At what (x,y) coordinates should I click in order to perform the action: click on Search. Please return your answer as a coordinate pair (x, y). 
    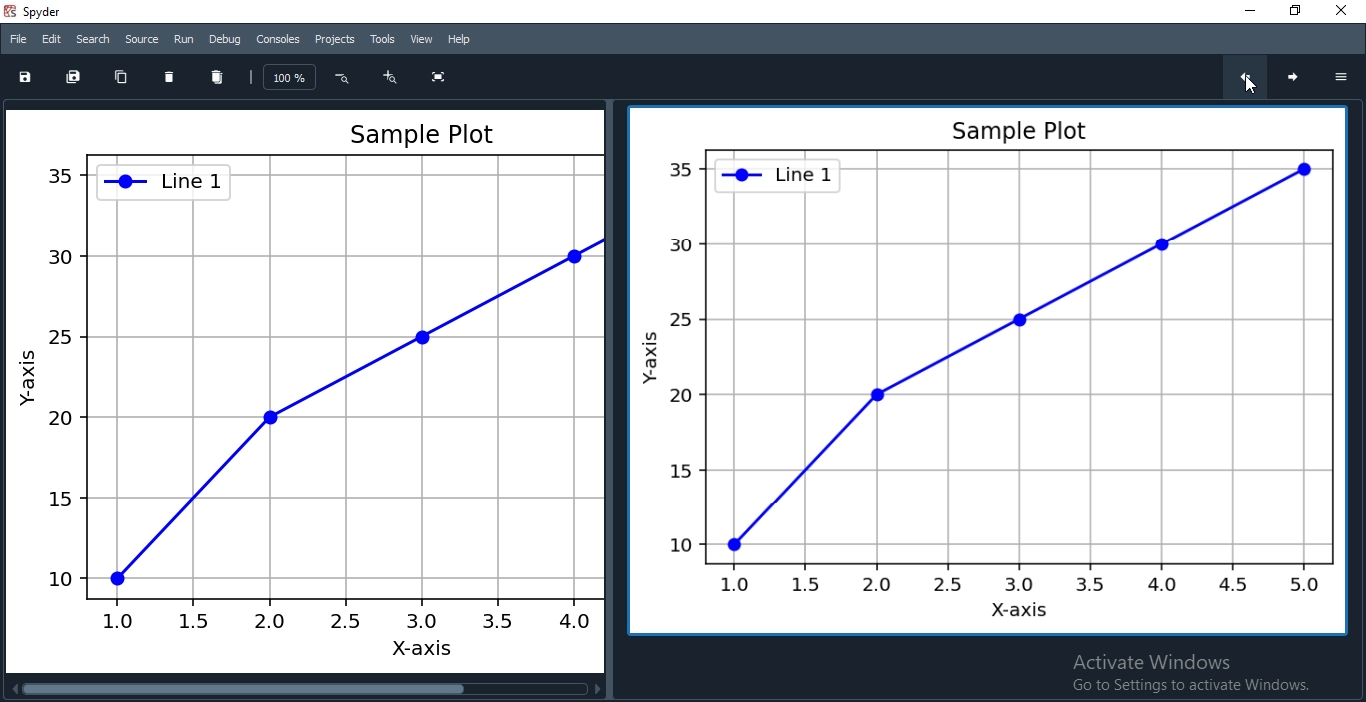
    Looking at the image, I should click on (92, 39).